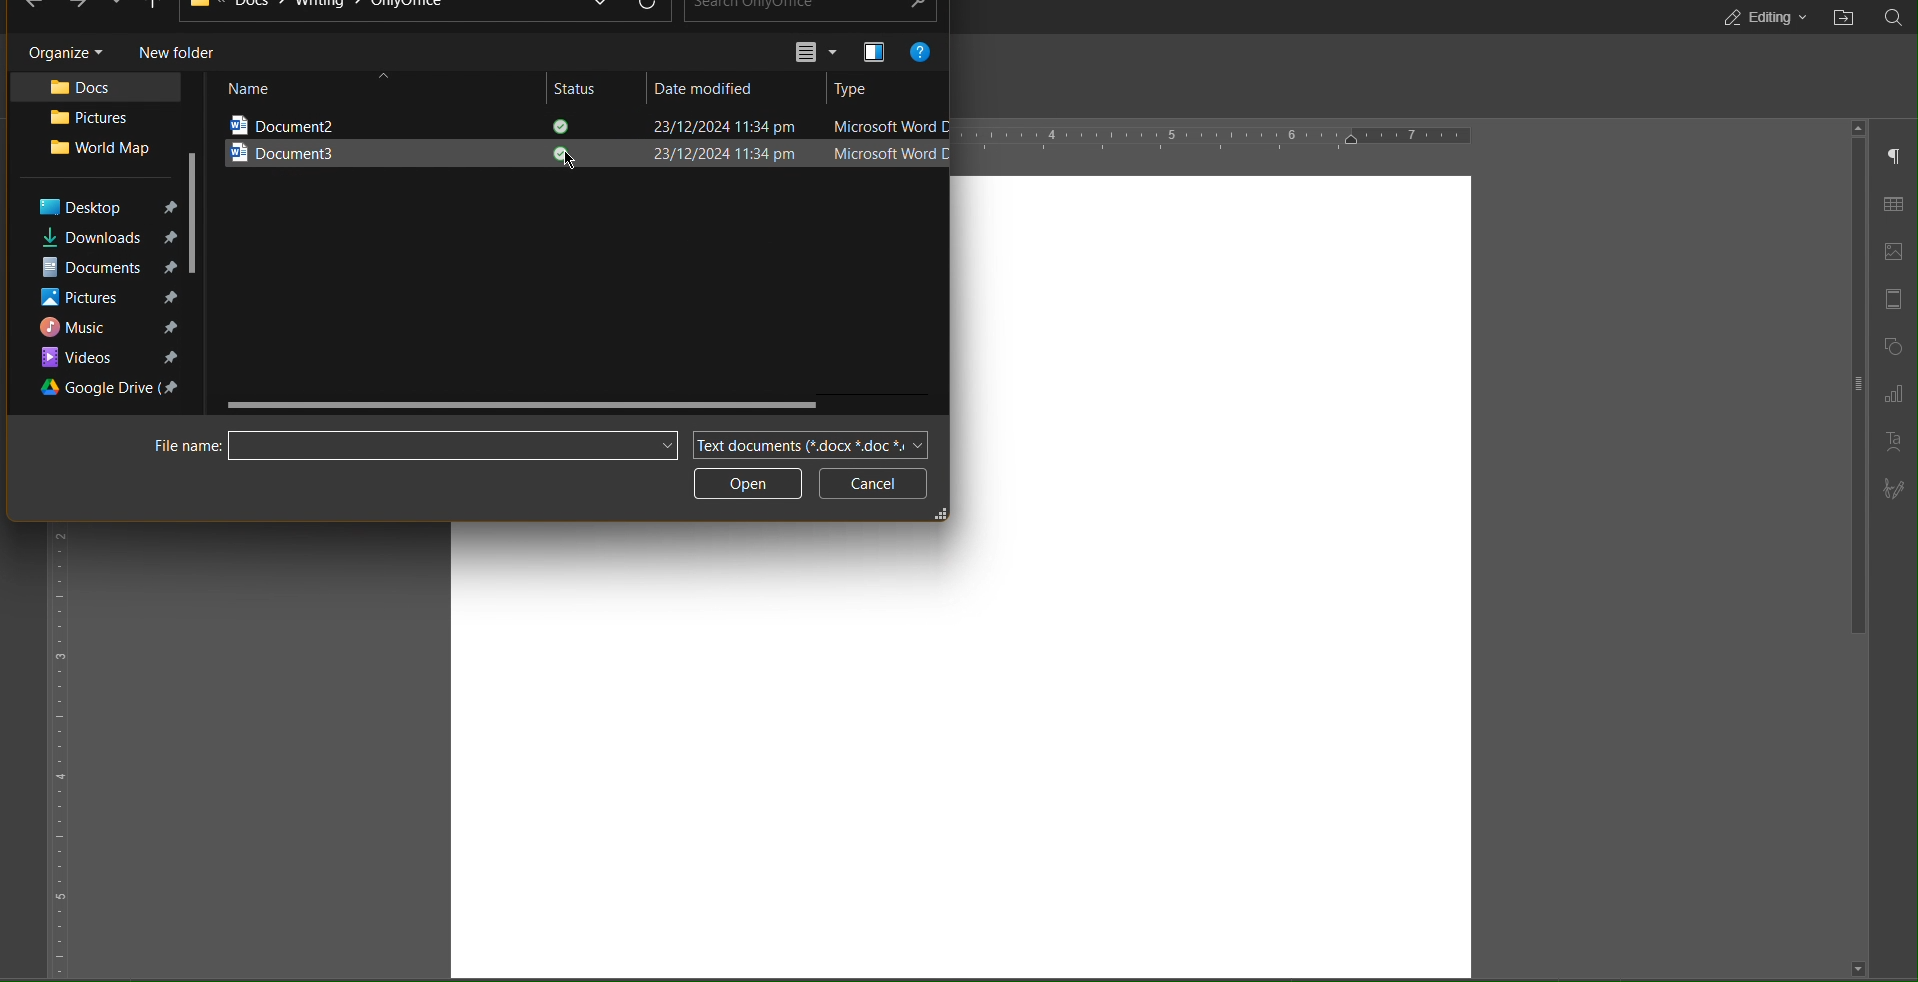 This screenshot has height=982, width=1918. I want to click on New Folder, so click(180, 52).